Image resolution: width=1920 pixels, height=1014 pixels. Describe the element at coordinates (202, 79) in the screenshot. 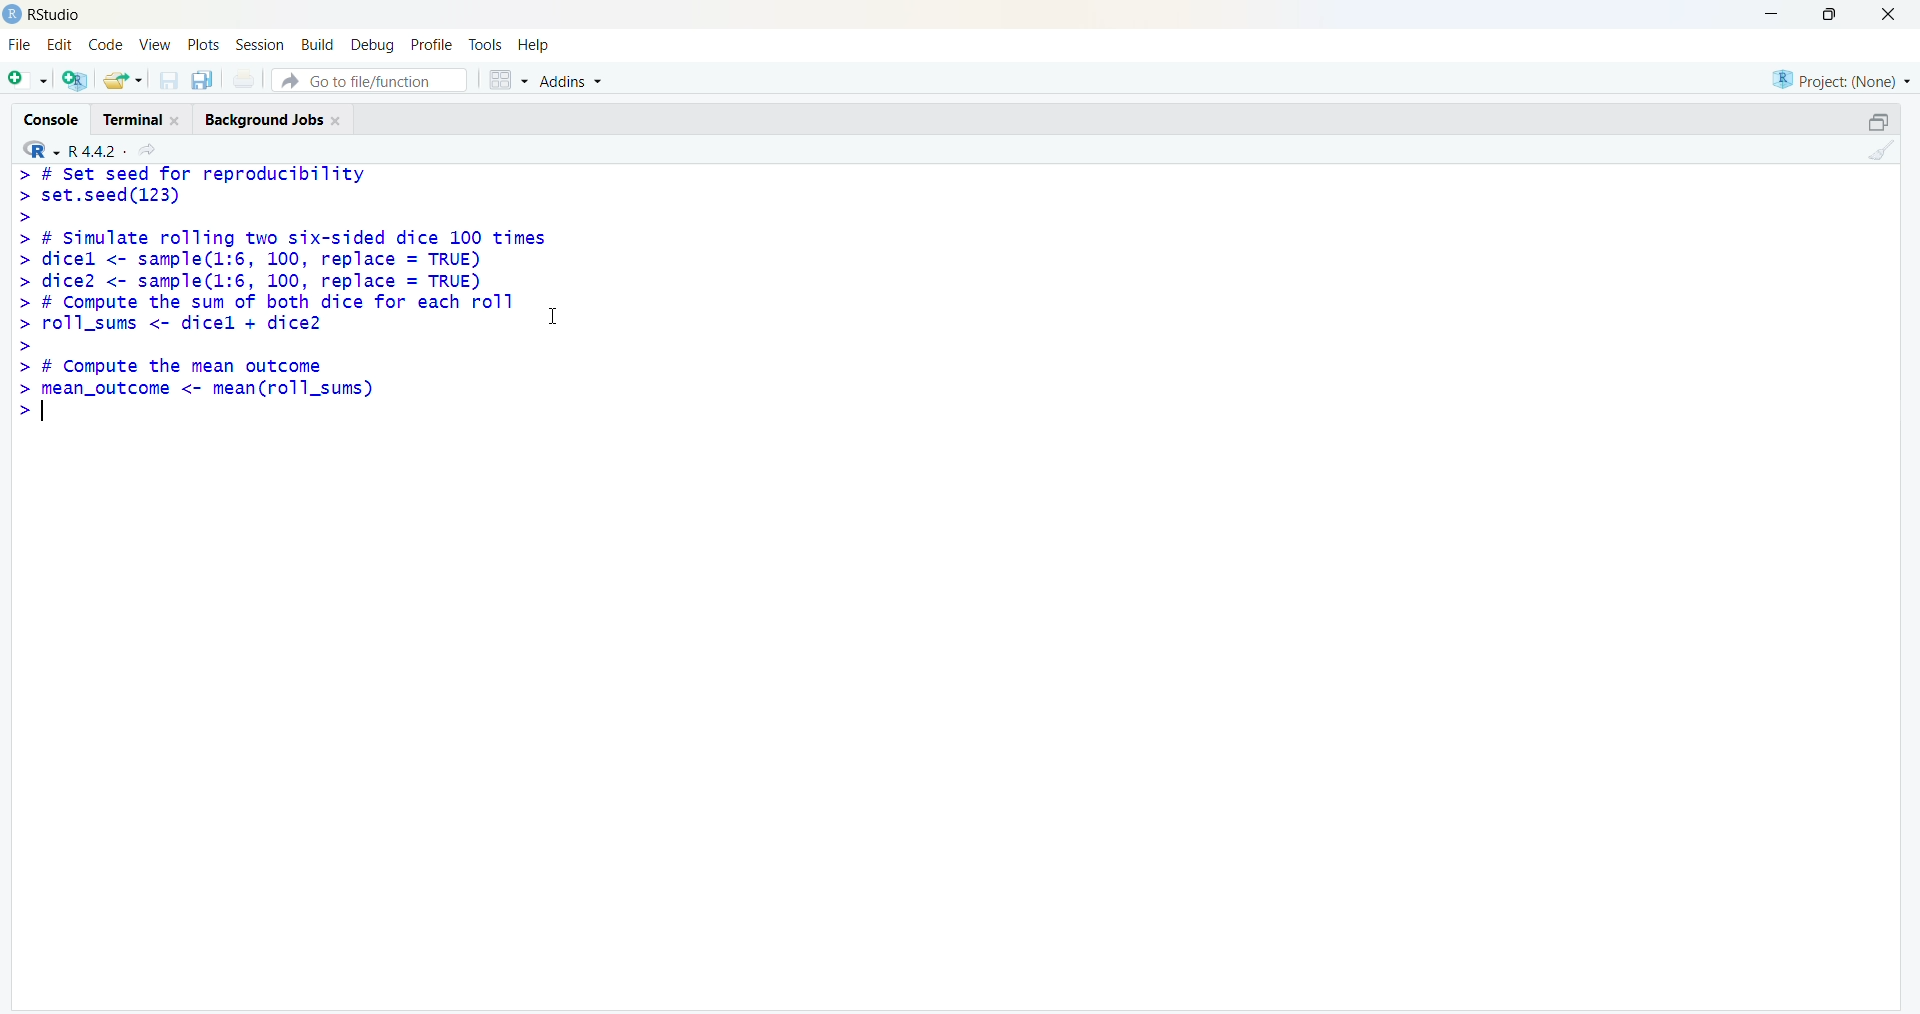

I see `copy` at that location.